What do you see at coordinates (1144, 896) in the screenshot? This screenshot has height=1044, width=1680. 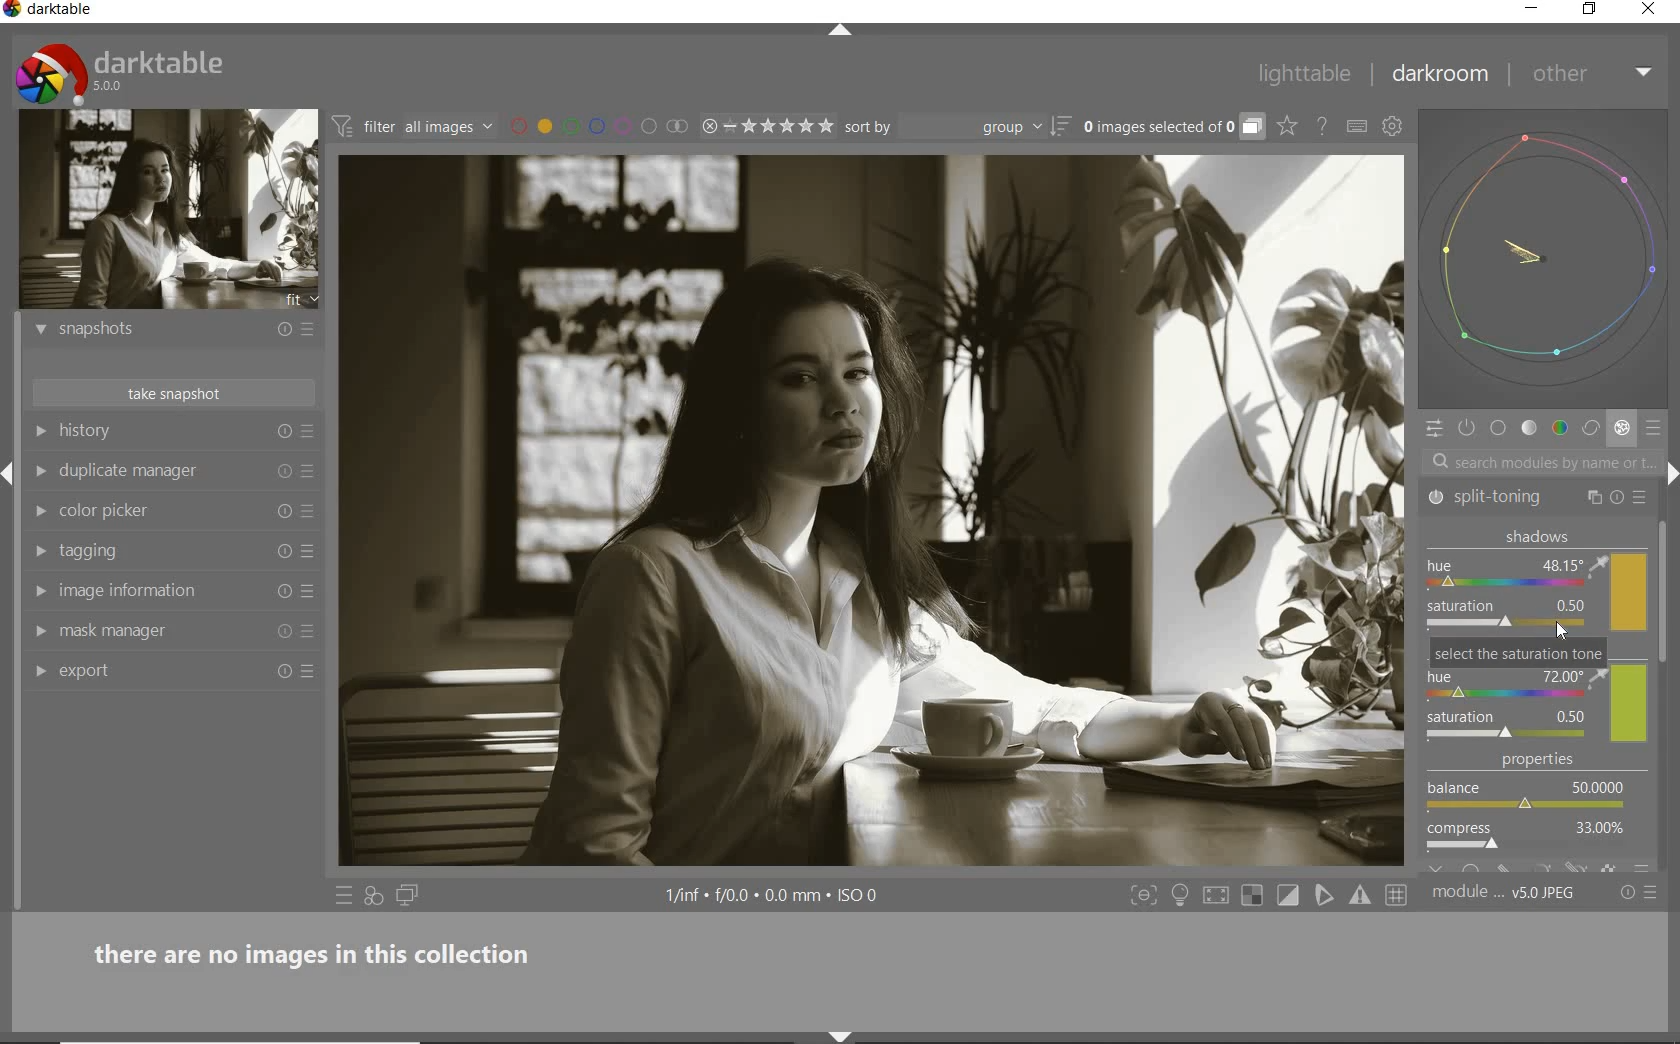 I see `shift+ctrl+f` at bounding box center [1144, 896].